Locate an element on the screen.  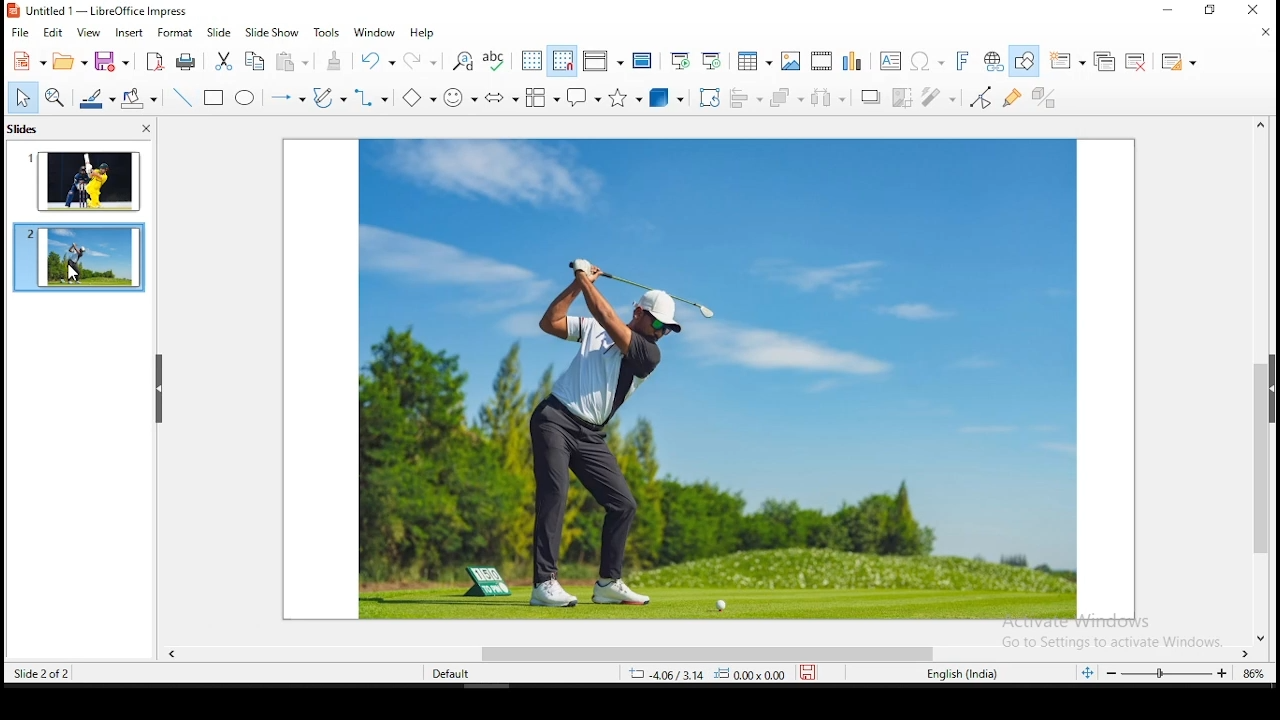
image is located at coordinates (716, 381).